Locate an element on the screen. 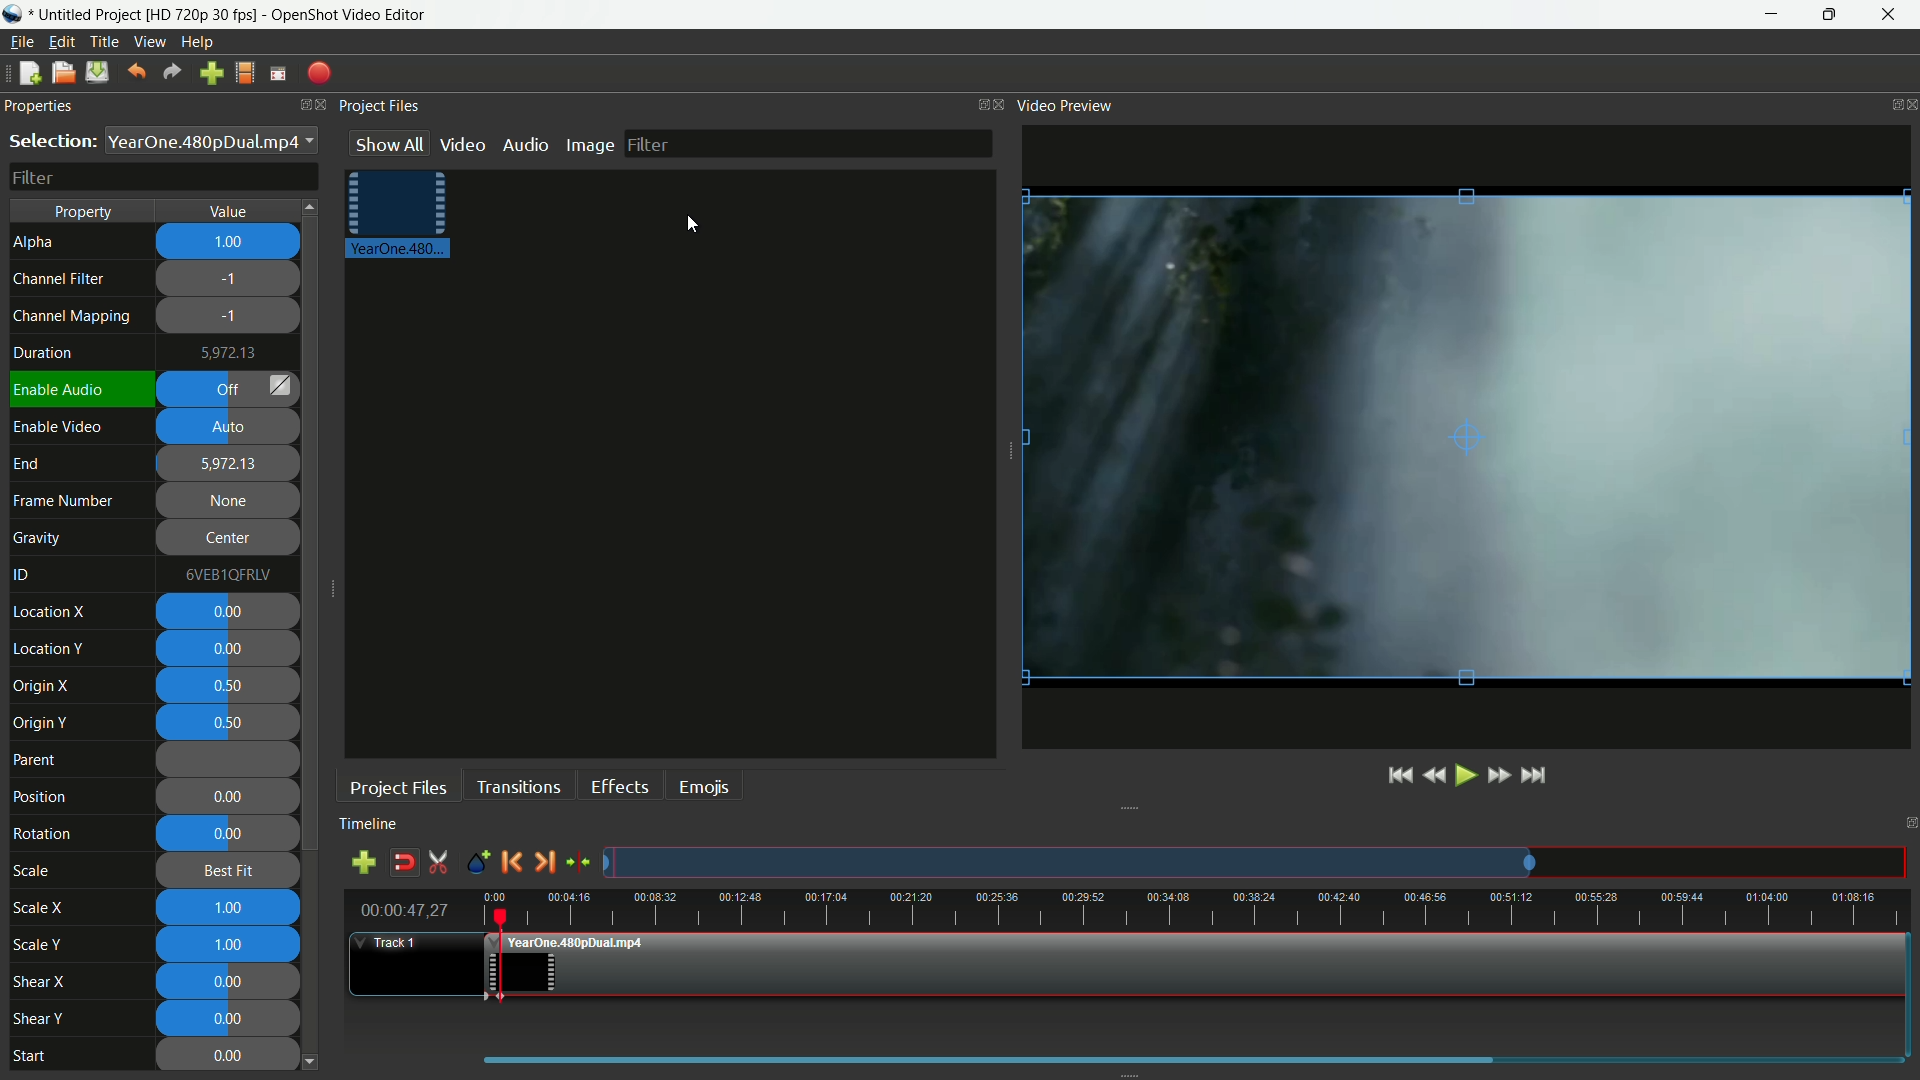 This screenshot has height=1080, width=1920. jump to end is located at coordinates (1534, 775).